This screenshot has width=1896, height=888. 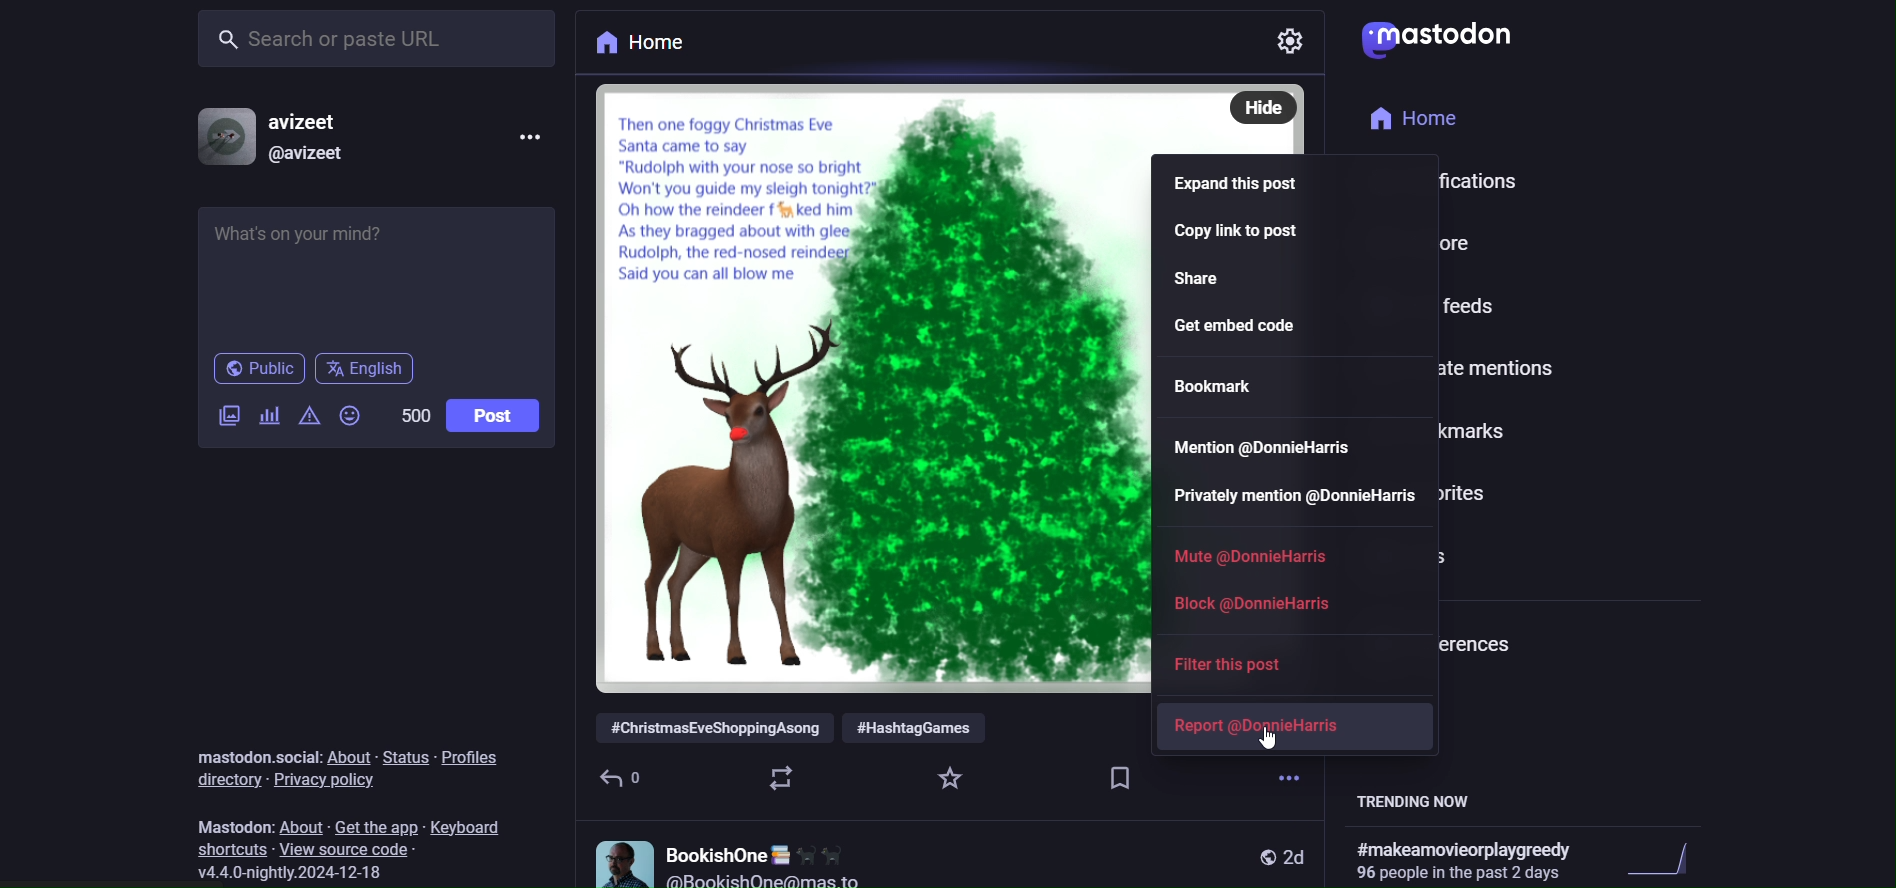 I want to click on image/video, so click(x=224, y=417).